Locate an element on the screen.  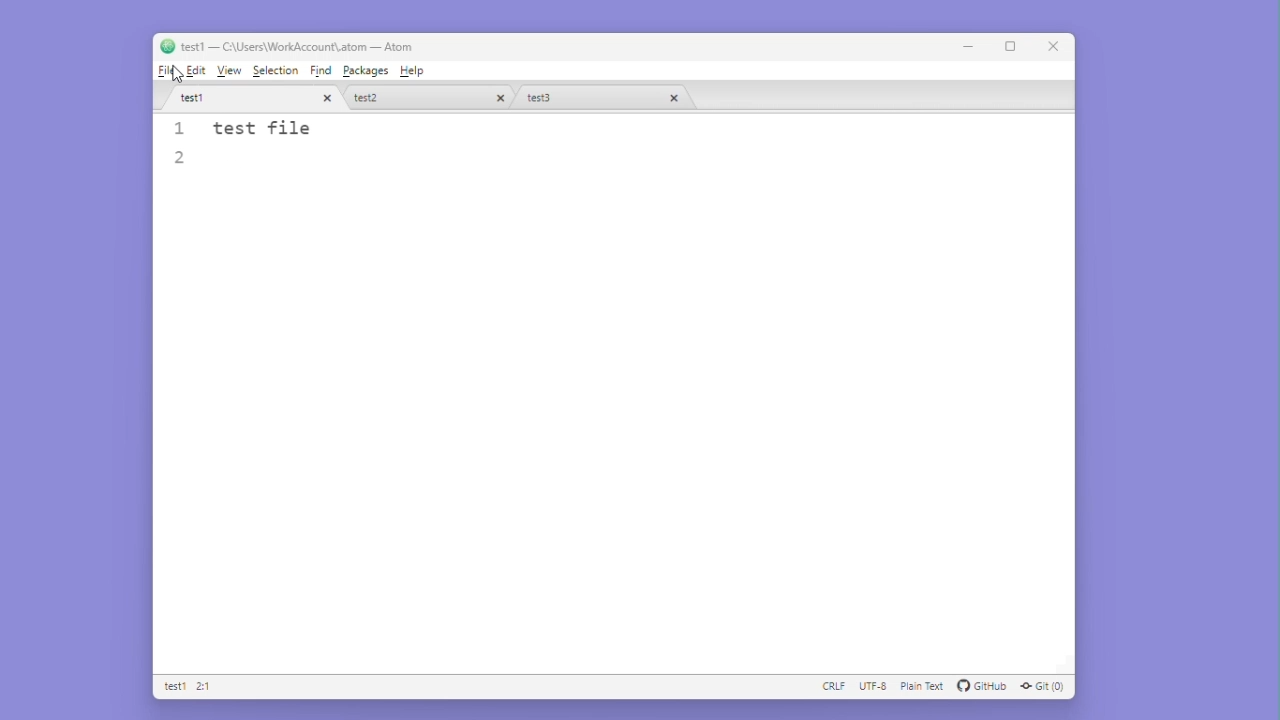
test1 - C :\users\workaccount\atom-atom is located at coordinates (307, 46).